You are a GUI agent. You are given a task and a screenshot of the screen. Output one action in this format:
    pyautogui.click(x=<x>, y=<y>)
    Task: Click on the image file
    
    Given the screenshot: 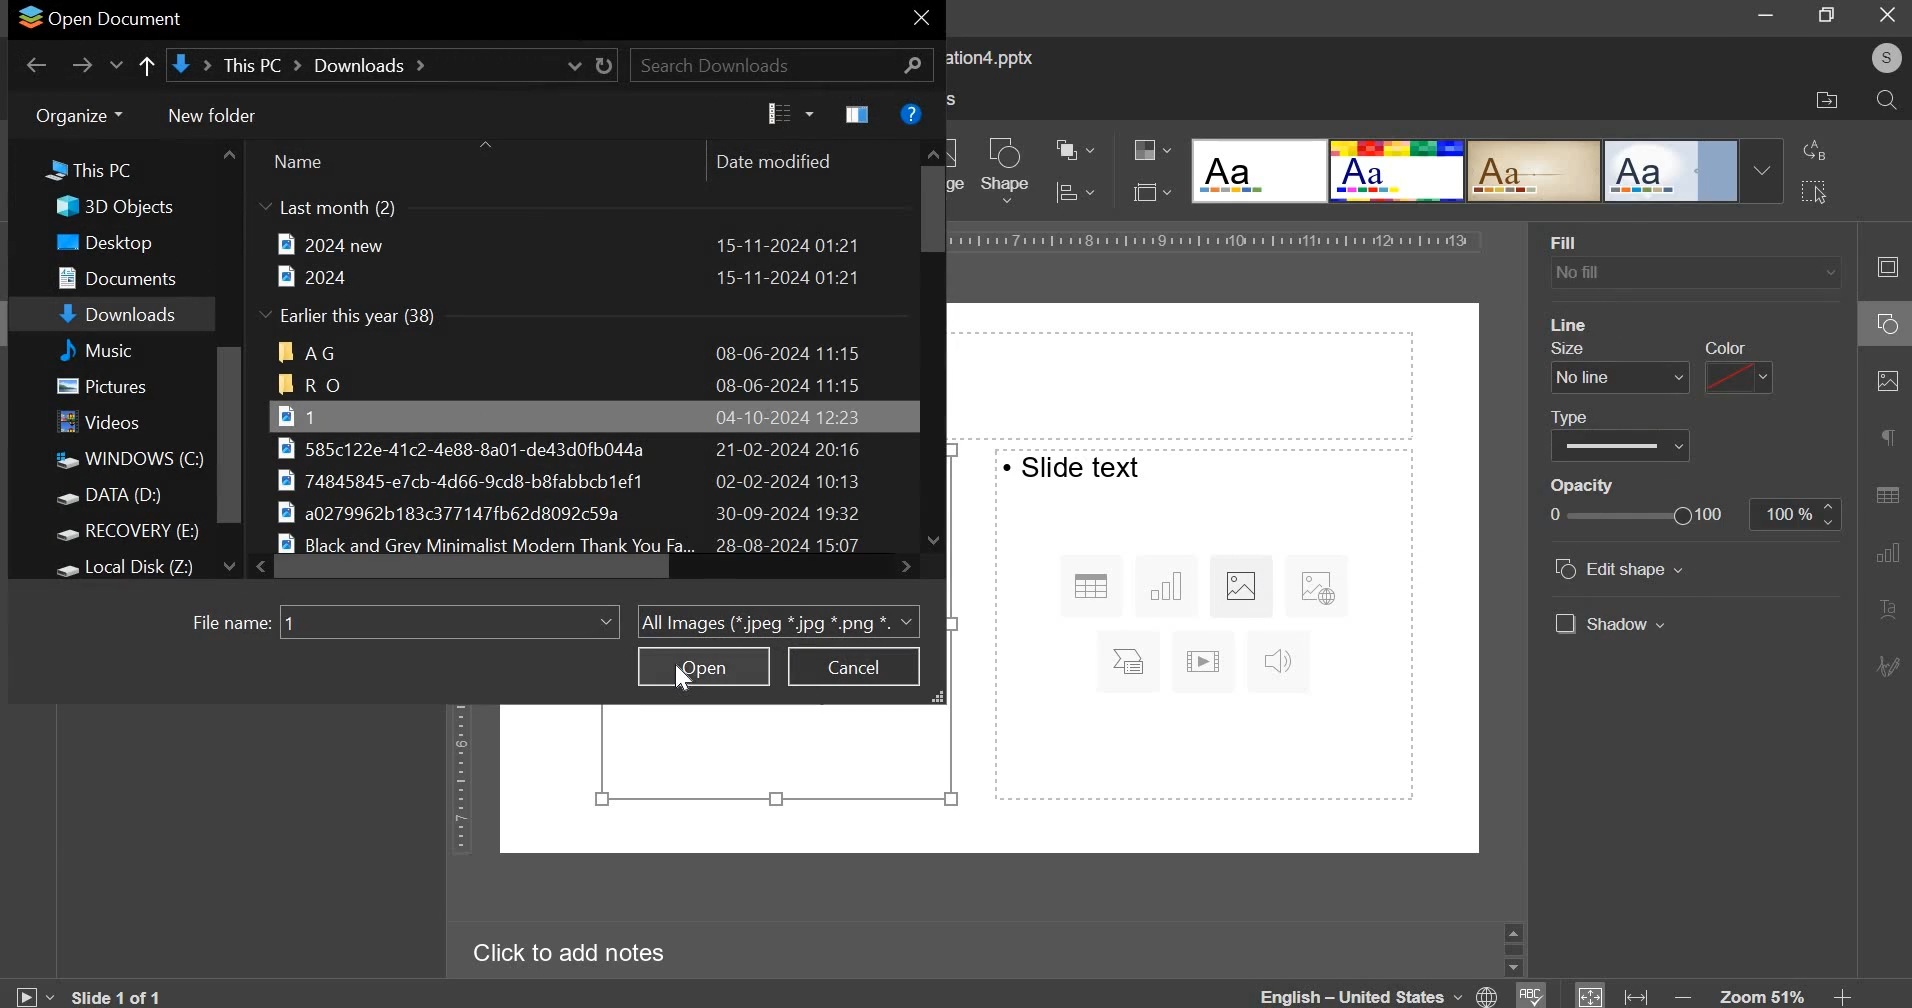 What is the action you would take?
    pyautogui.click(x=590, y=480)
    